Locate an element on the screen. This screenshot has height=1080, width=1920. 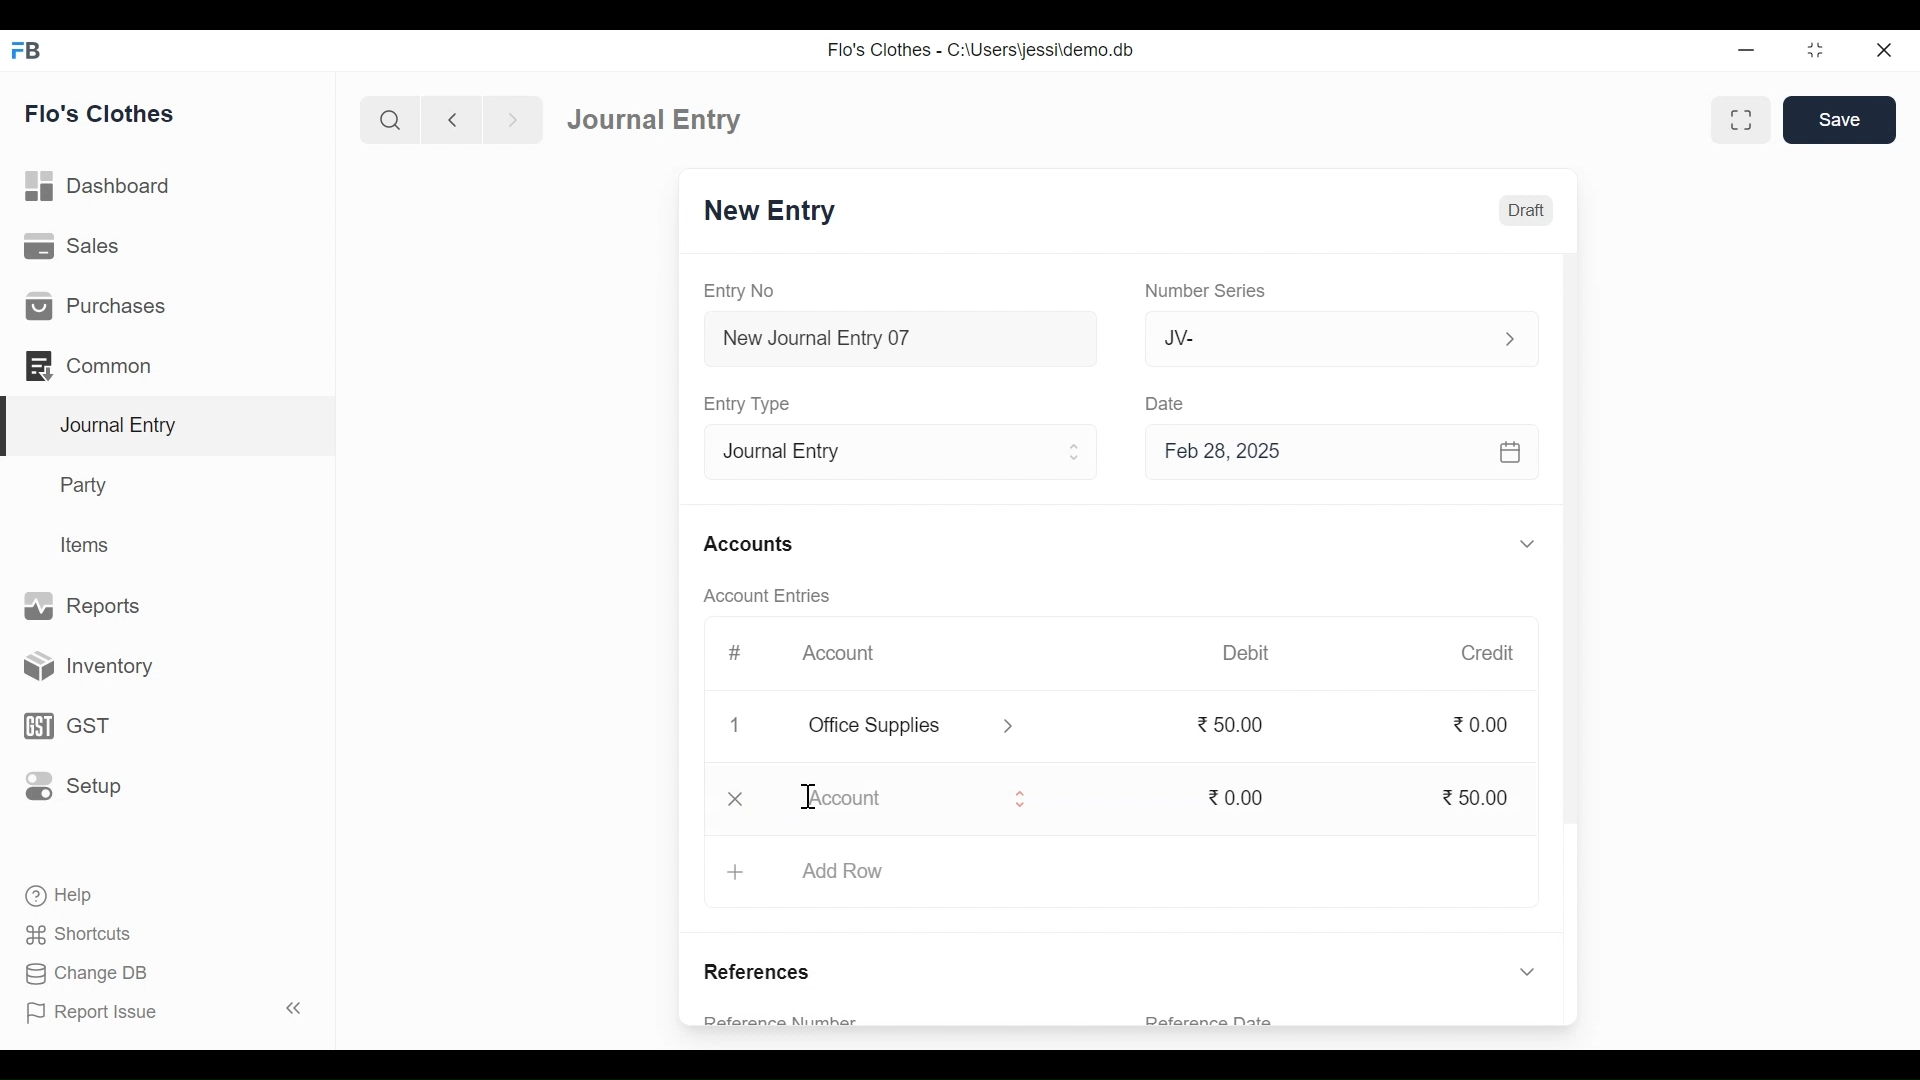
New Journal Entry 07 is located at coordinates (902, 342).